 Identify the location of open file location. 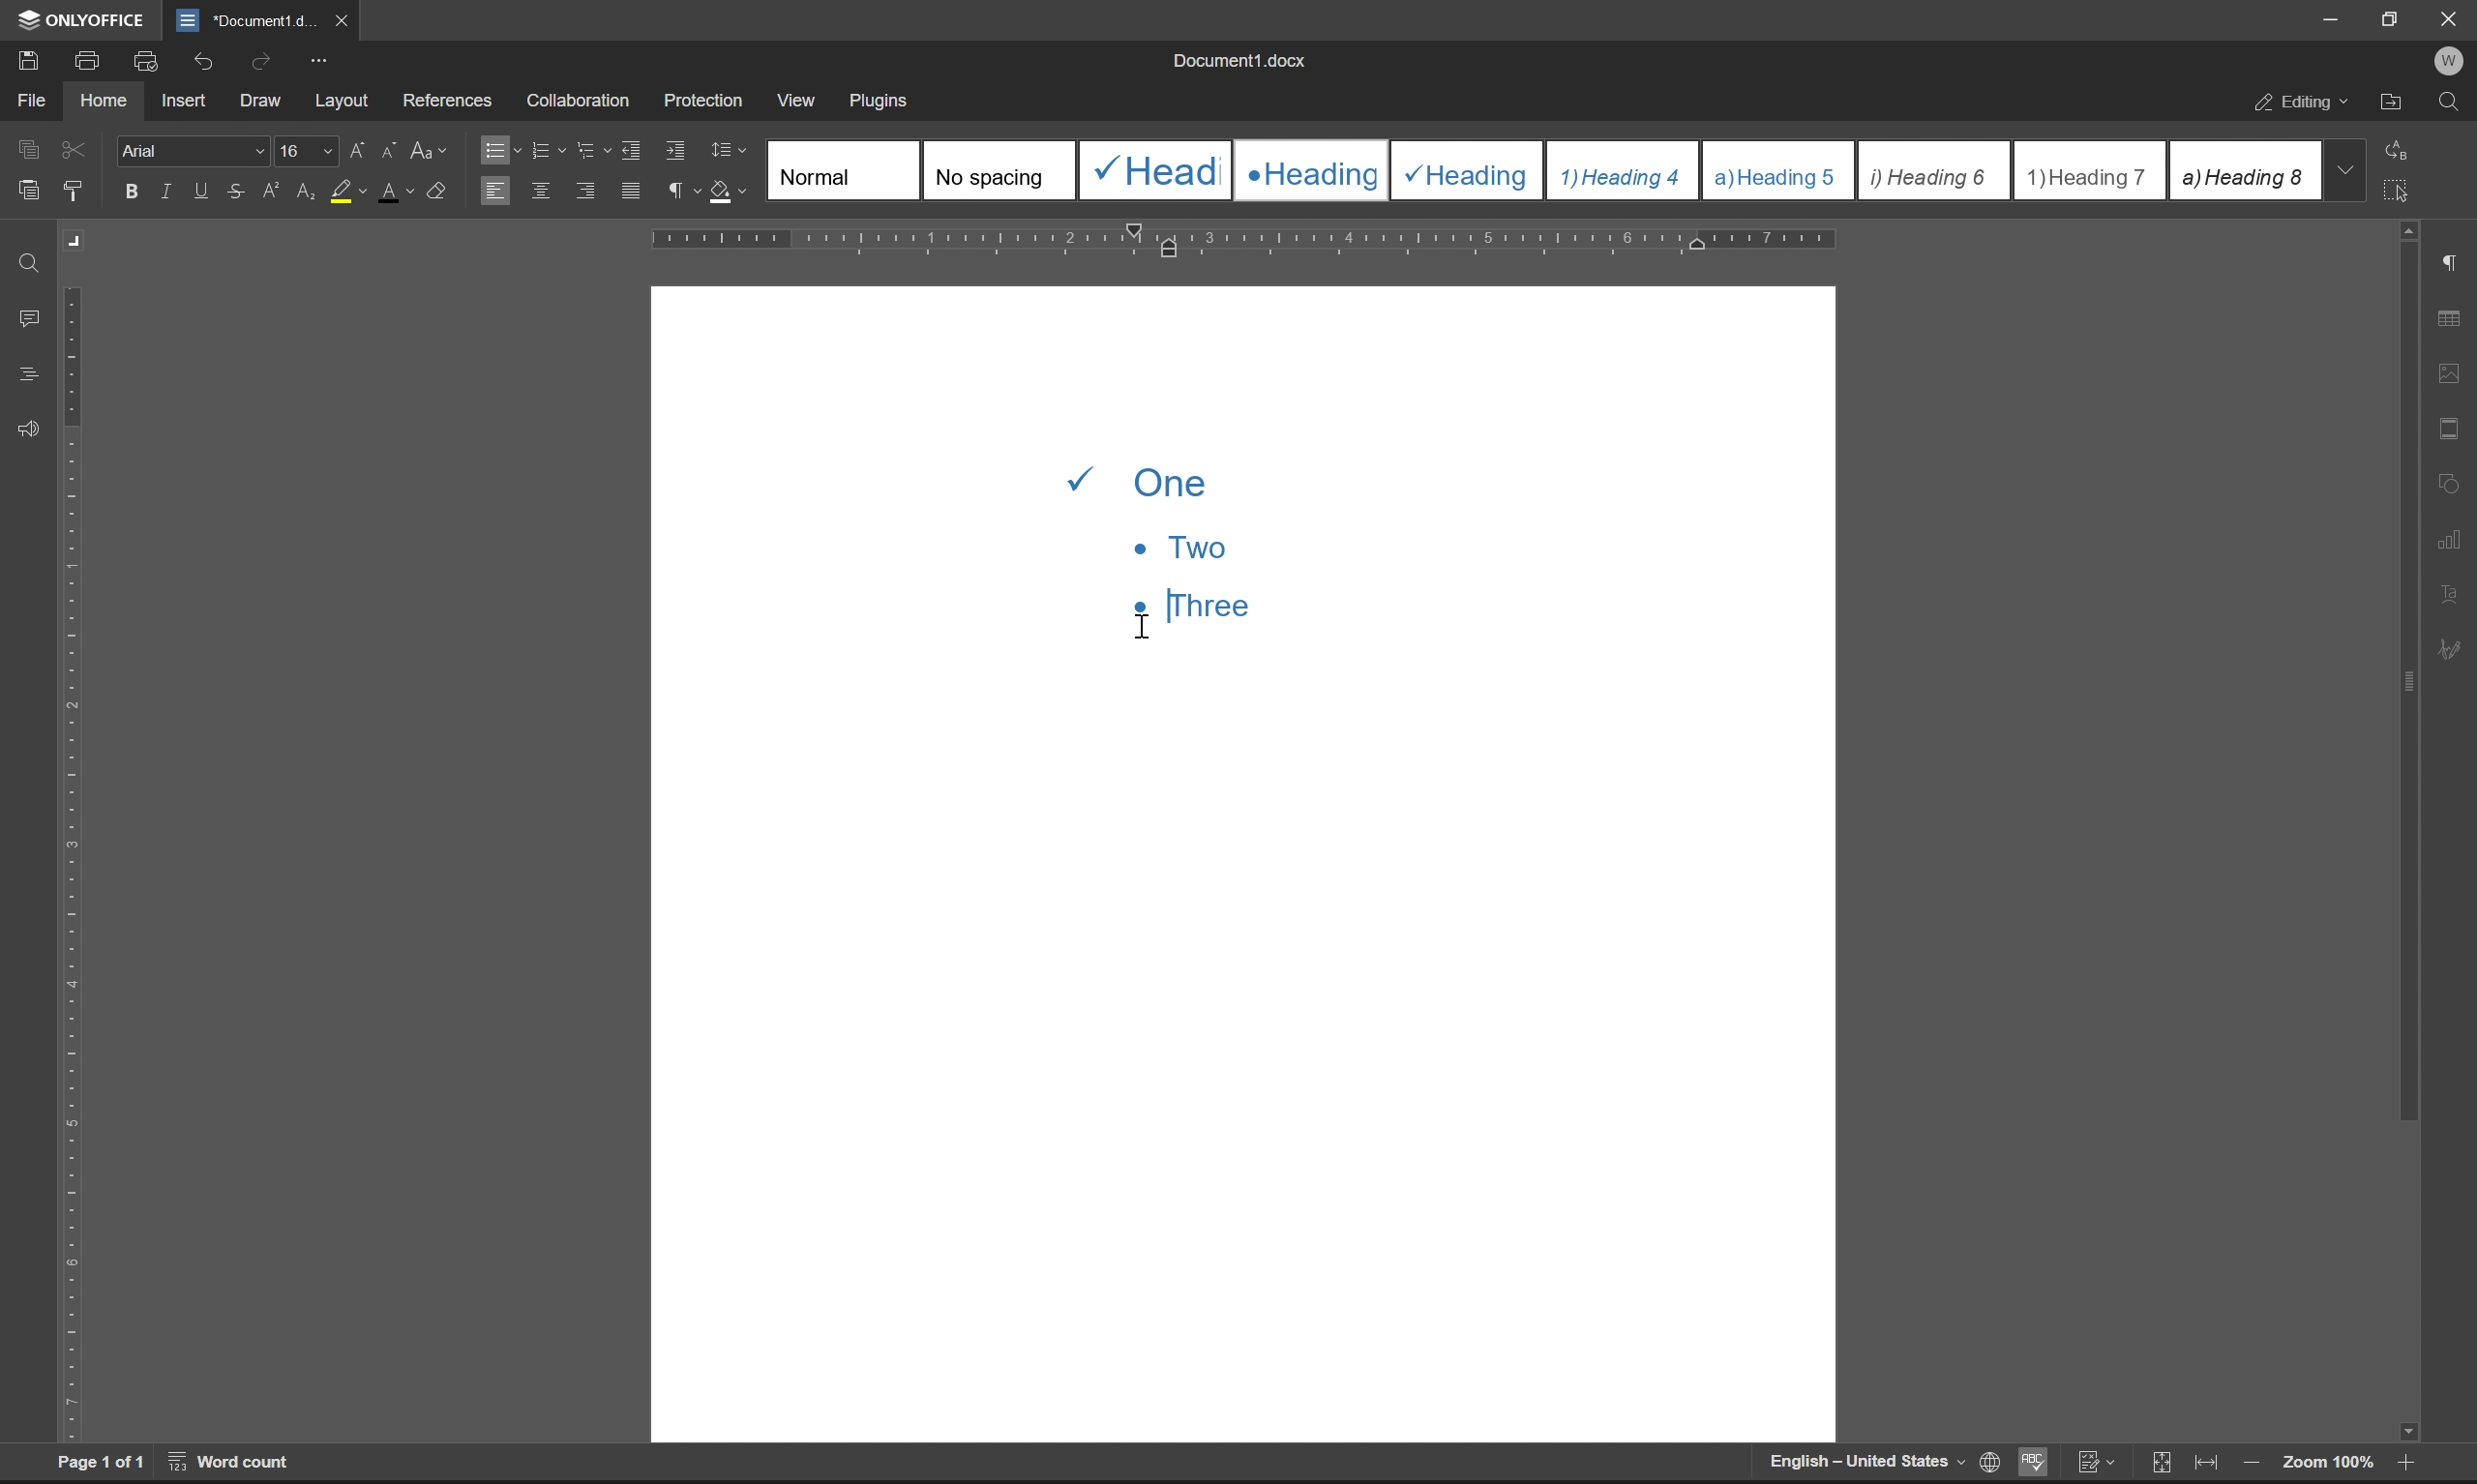
(2392, 105).